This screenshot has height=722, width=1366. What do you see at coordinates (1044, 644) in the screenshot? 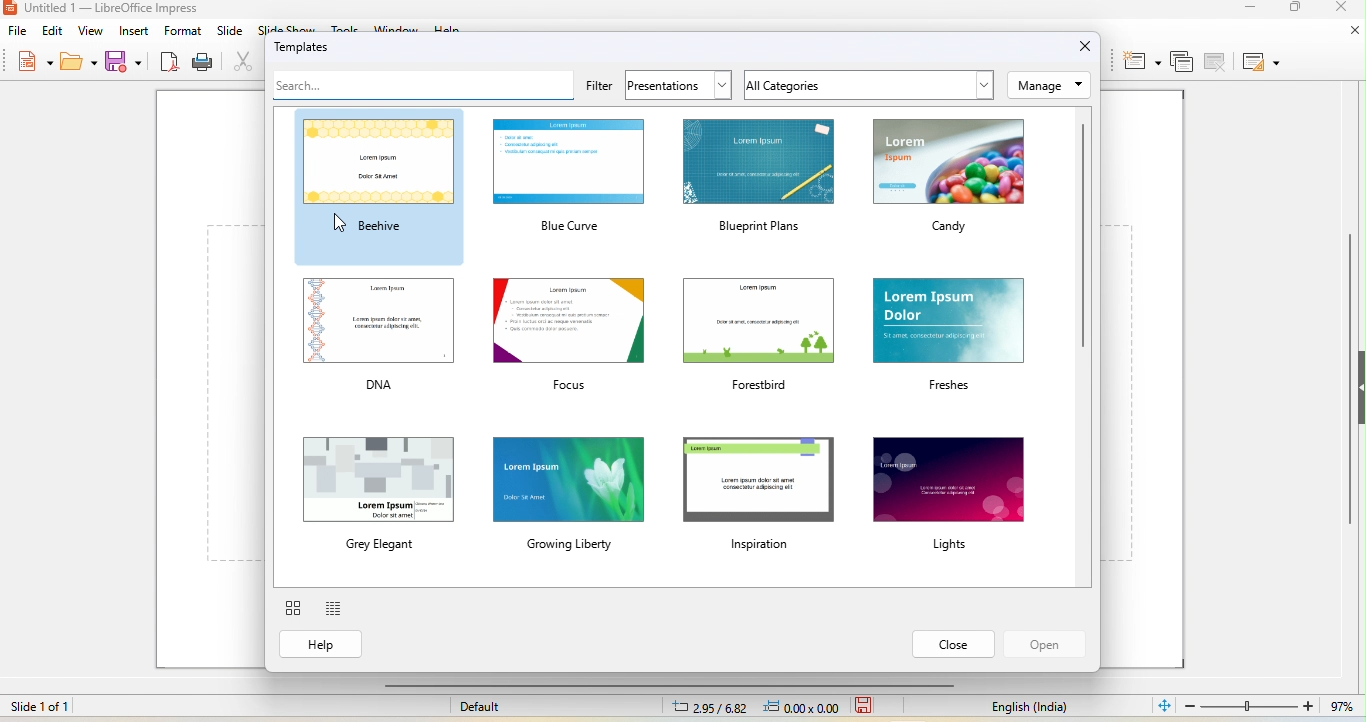
I see `open` at bounding box center [1044, 644].